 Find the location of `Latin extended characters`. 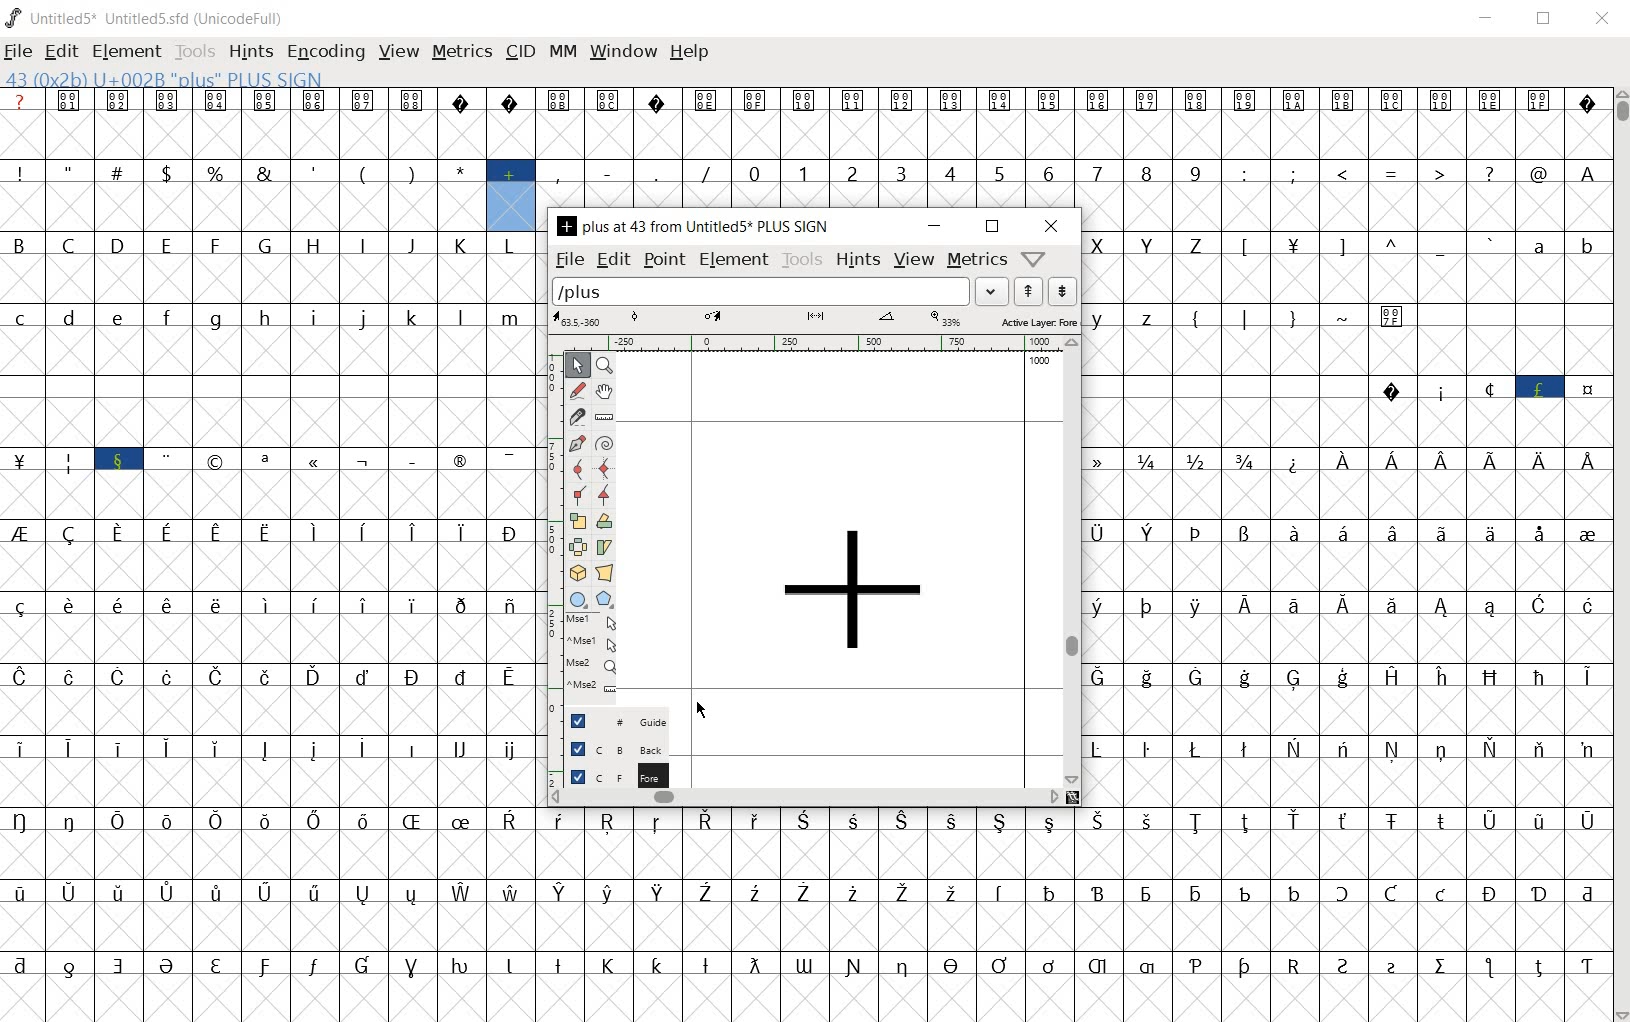

Latin extended characters is located at coordinates (1415, 629).